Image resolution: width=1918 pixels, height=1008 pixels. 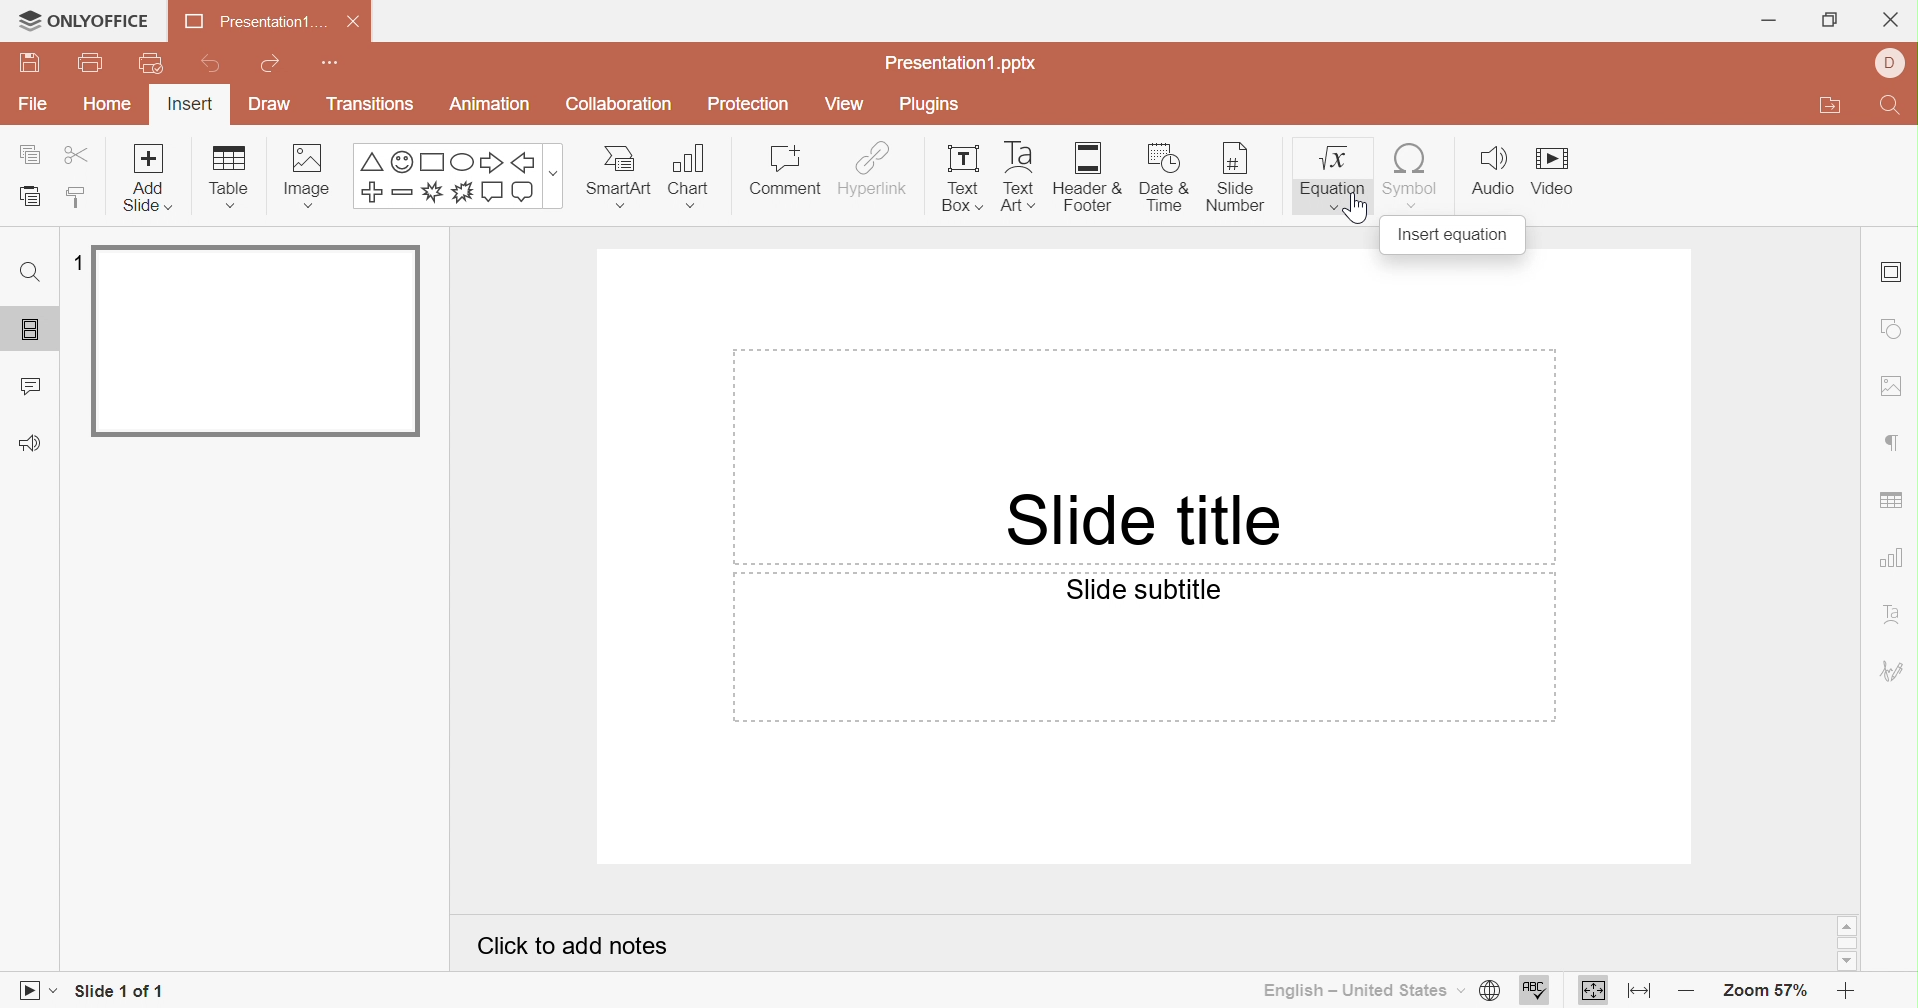 What do you see at coordinates (329, 61) in the screenshot?
I see `Customize quick access toolbar` at bounding box center [329, 61].